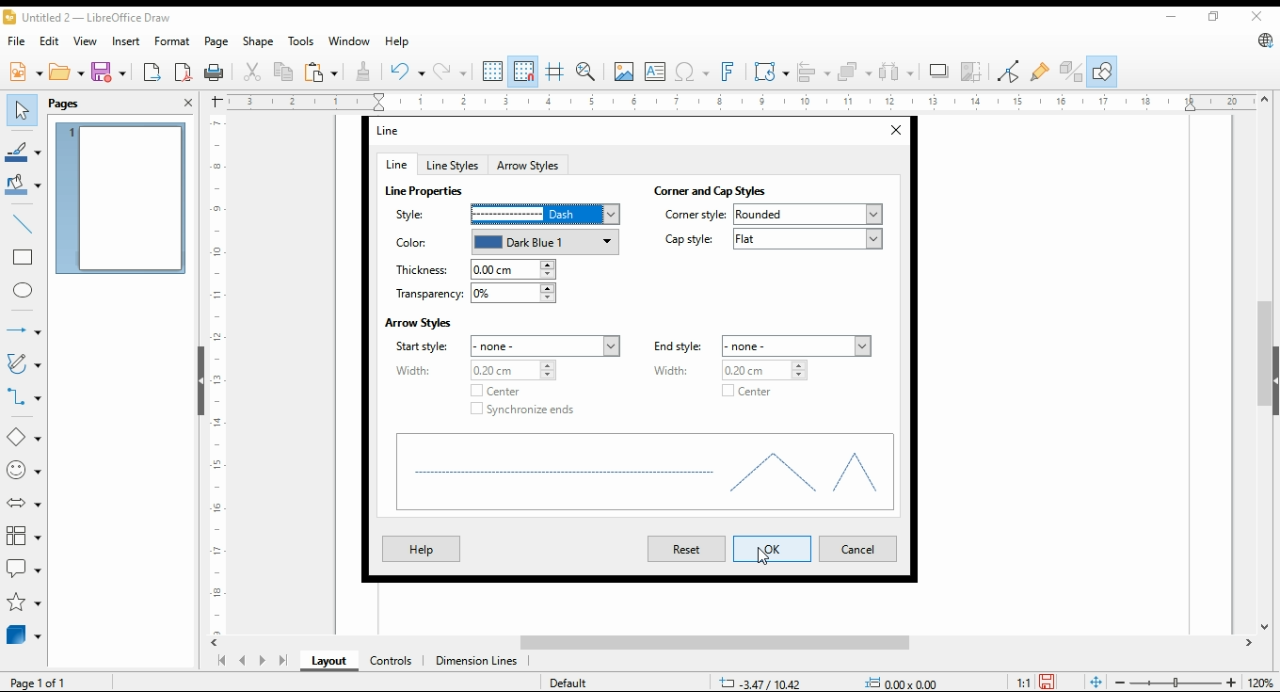 This screenshot has width=1280, height=692. I want to click on crop, so click(974, 71).